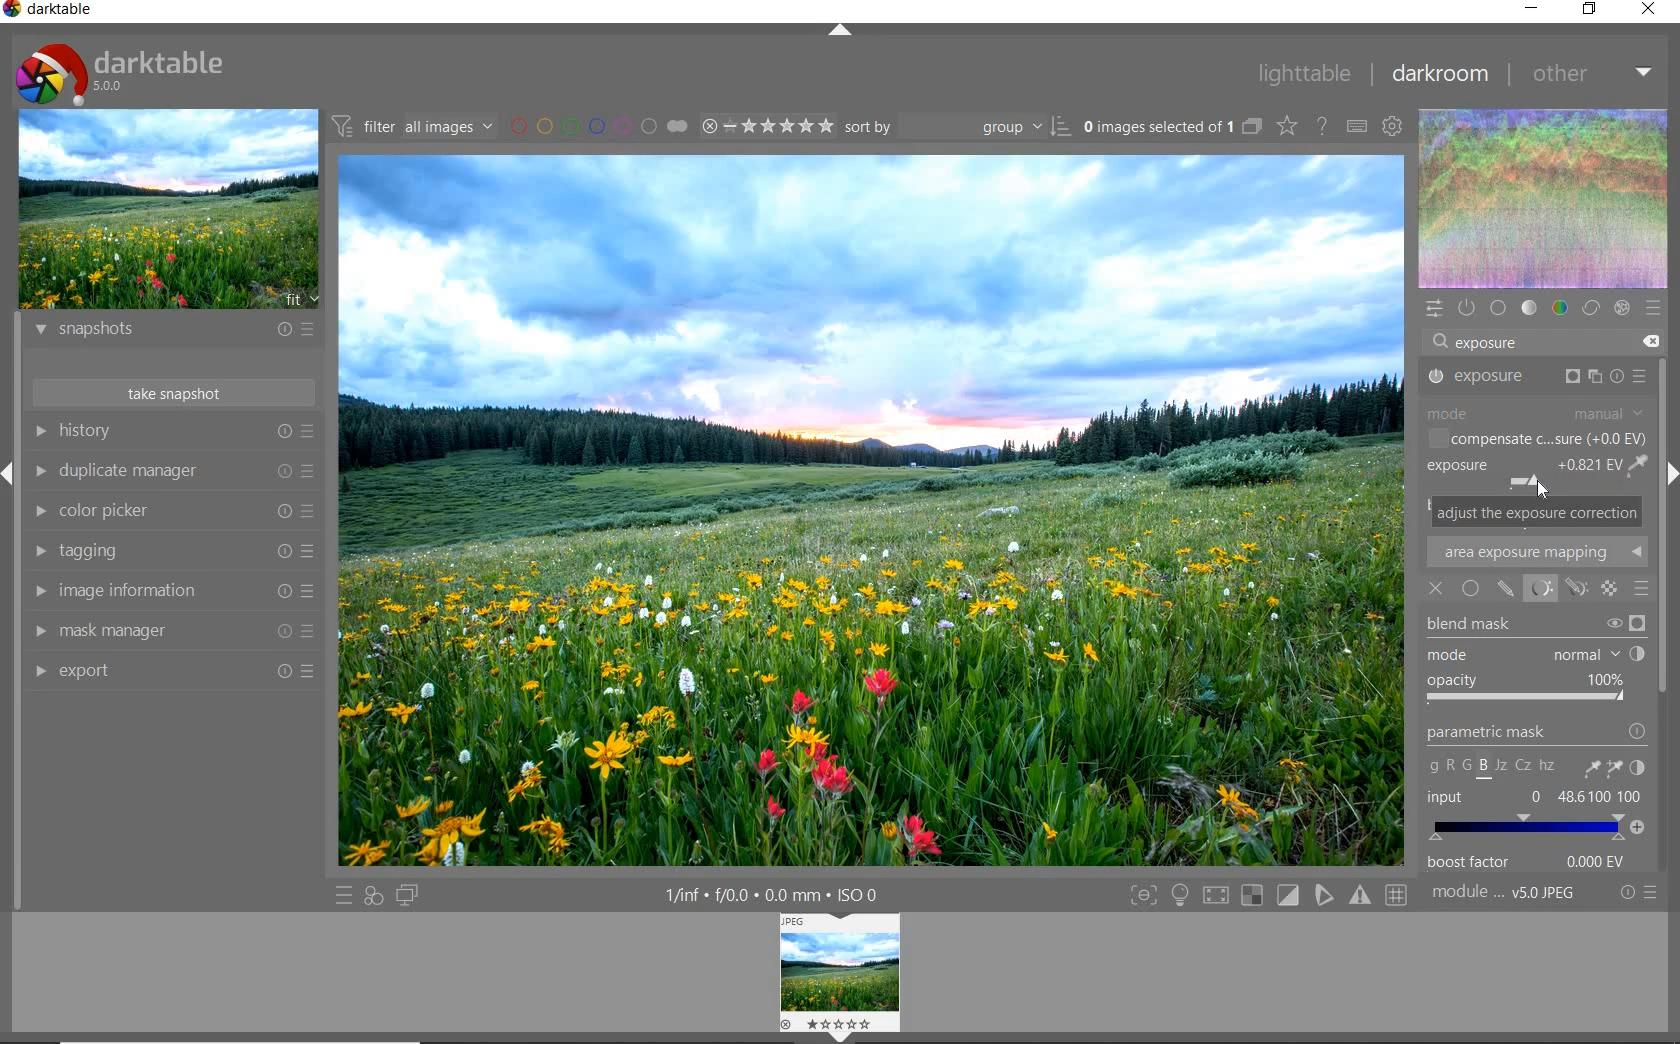 Image resolution: width=1680 pixels, height=1044 pixels. I want to click on filter images based on their modules, so click(415, 125).